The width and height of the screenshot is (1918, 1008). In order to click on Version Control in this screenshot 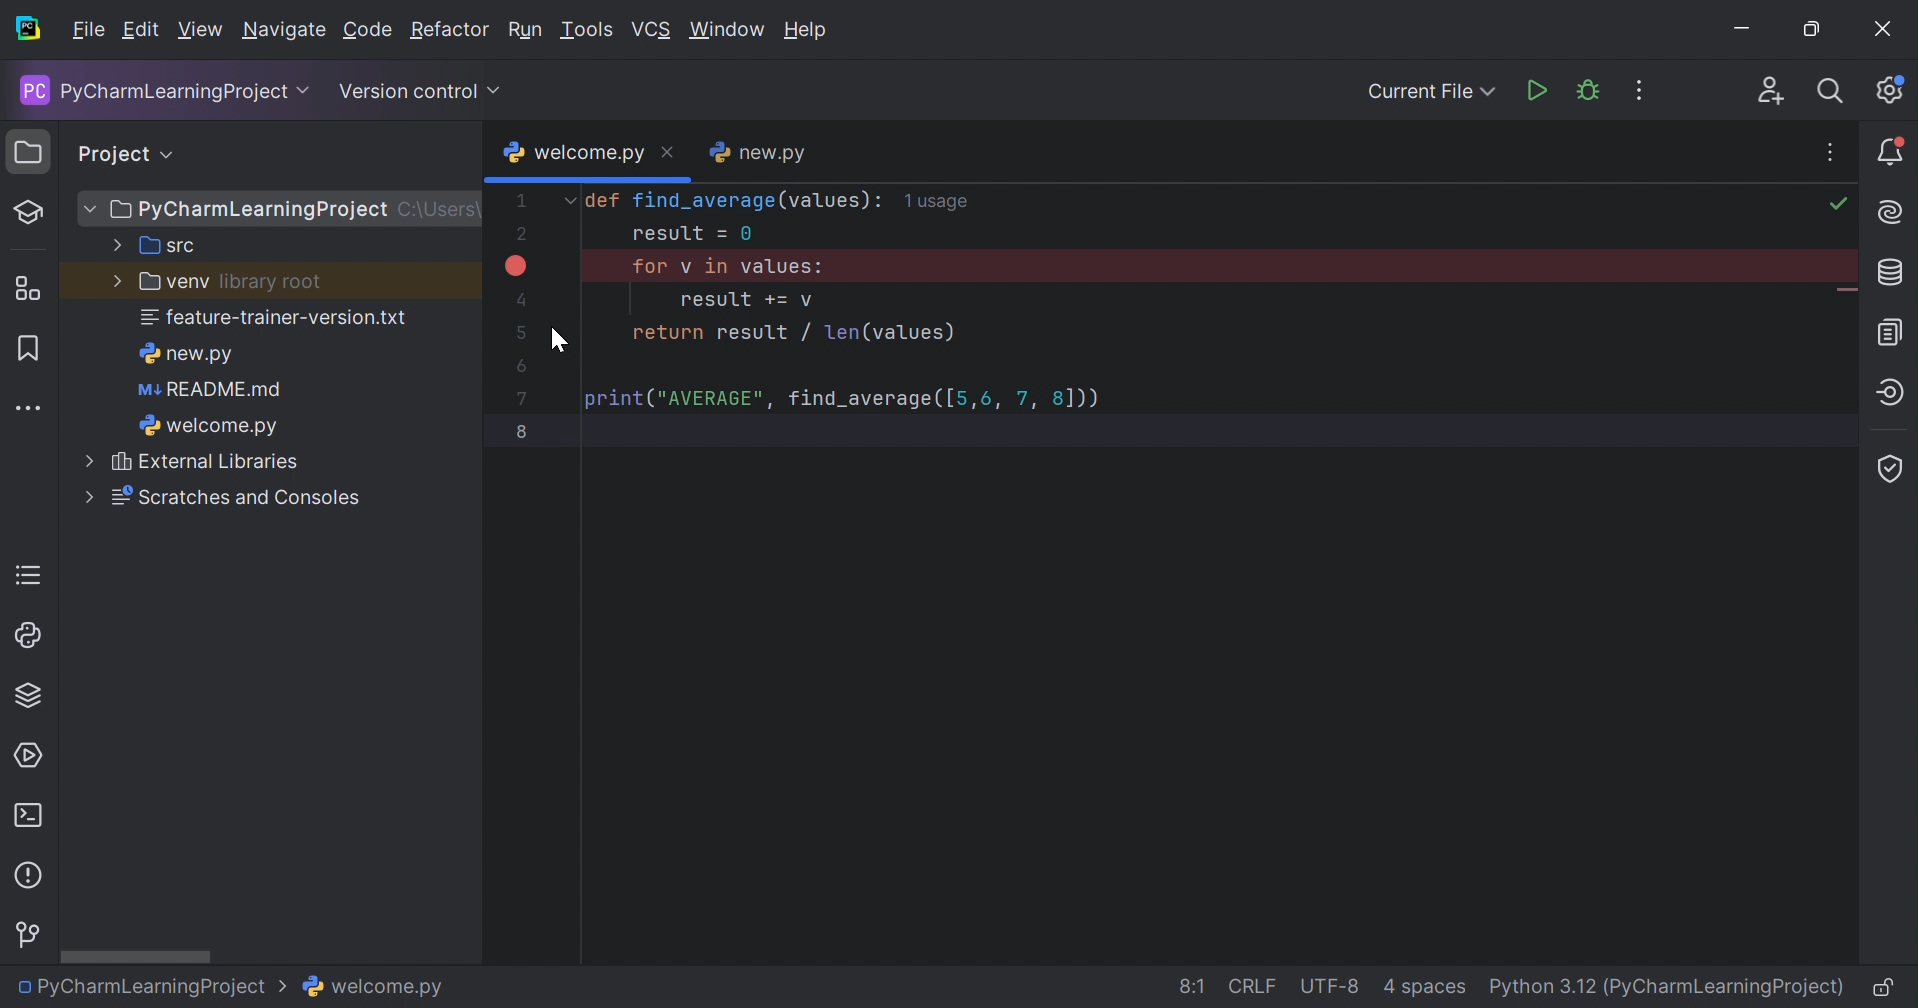, I will do `click(27, 935)`.